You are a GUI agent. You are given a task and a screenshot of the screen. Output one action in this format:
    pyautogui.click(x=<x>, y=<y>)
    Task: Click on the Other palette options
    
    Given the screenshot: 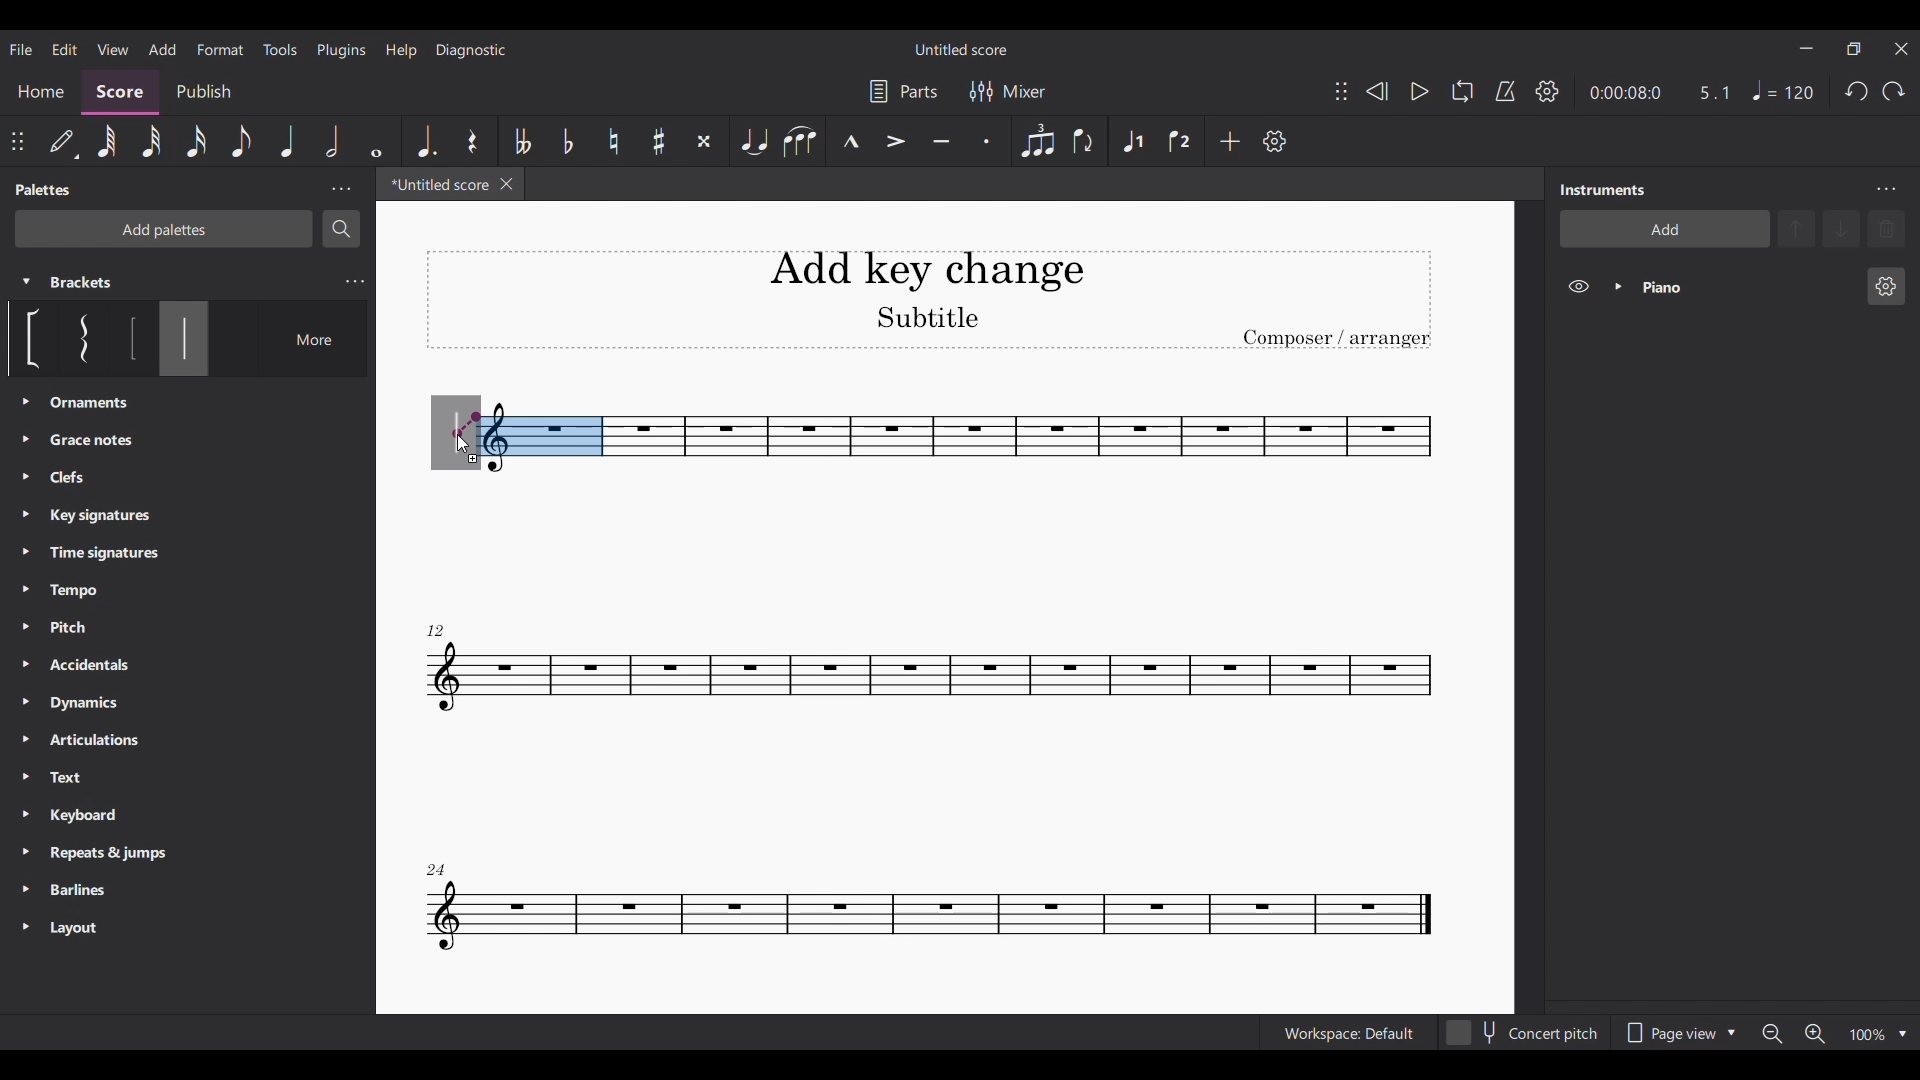 What is the action you would take?
    pyautogui.click(x=102, y=666)
    